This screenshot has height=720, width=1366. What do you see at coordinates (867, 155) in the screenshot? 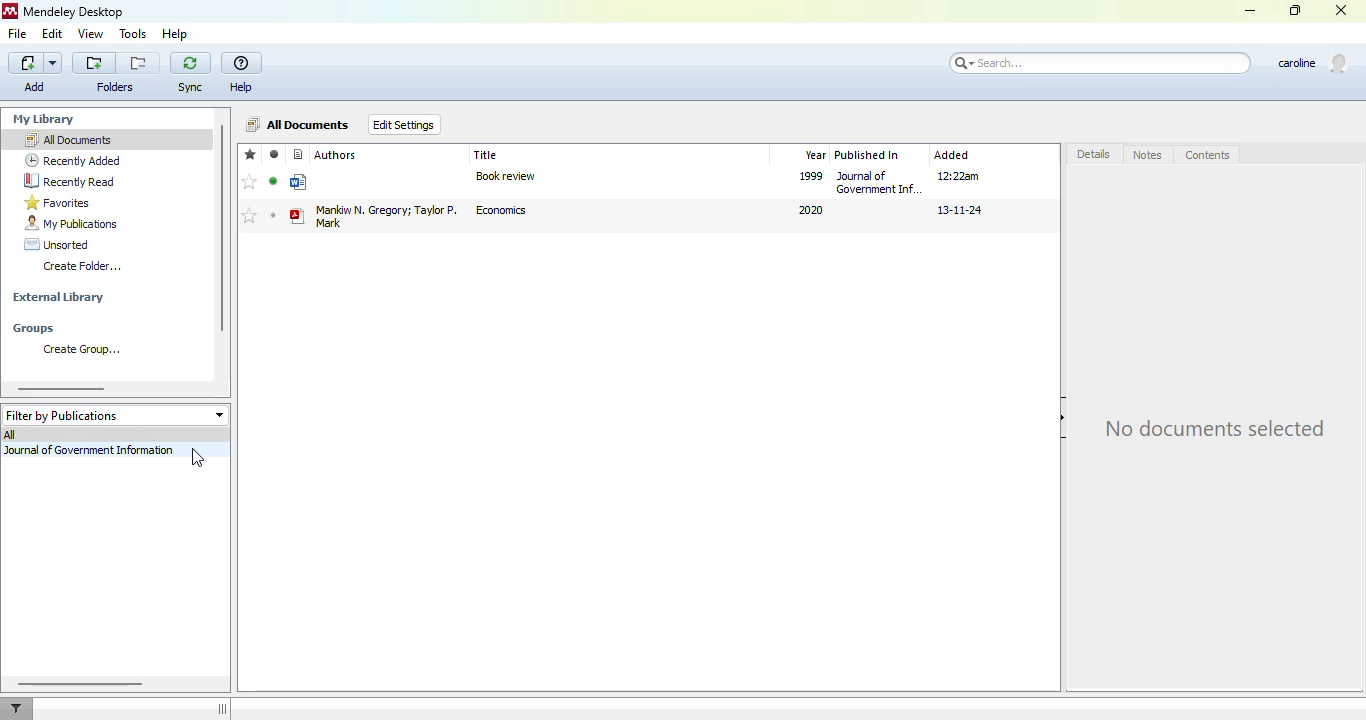
I see `published in` at bounding box center [867, 155].